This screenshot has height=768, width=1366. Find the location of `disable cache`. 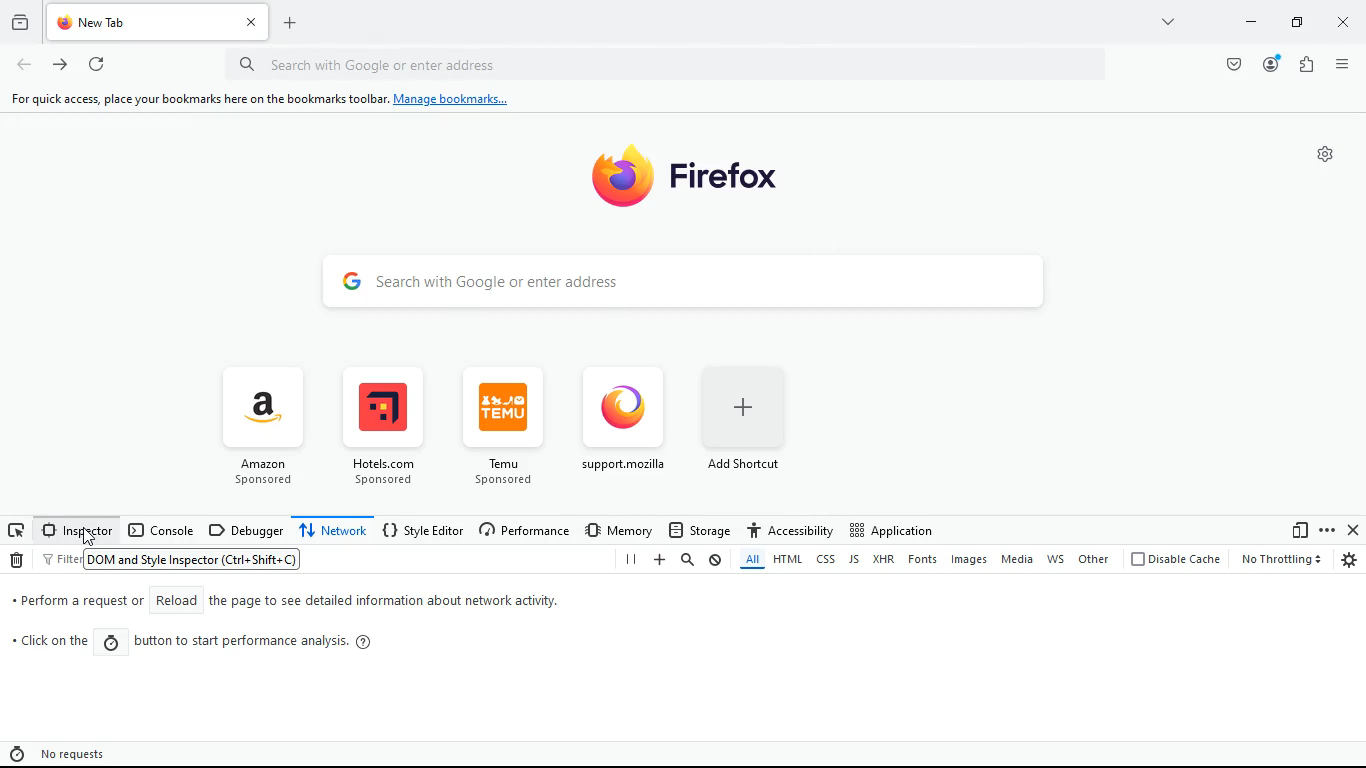

disable cache is located at coordinates (1174, 560).